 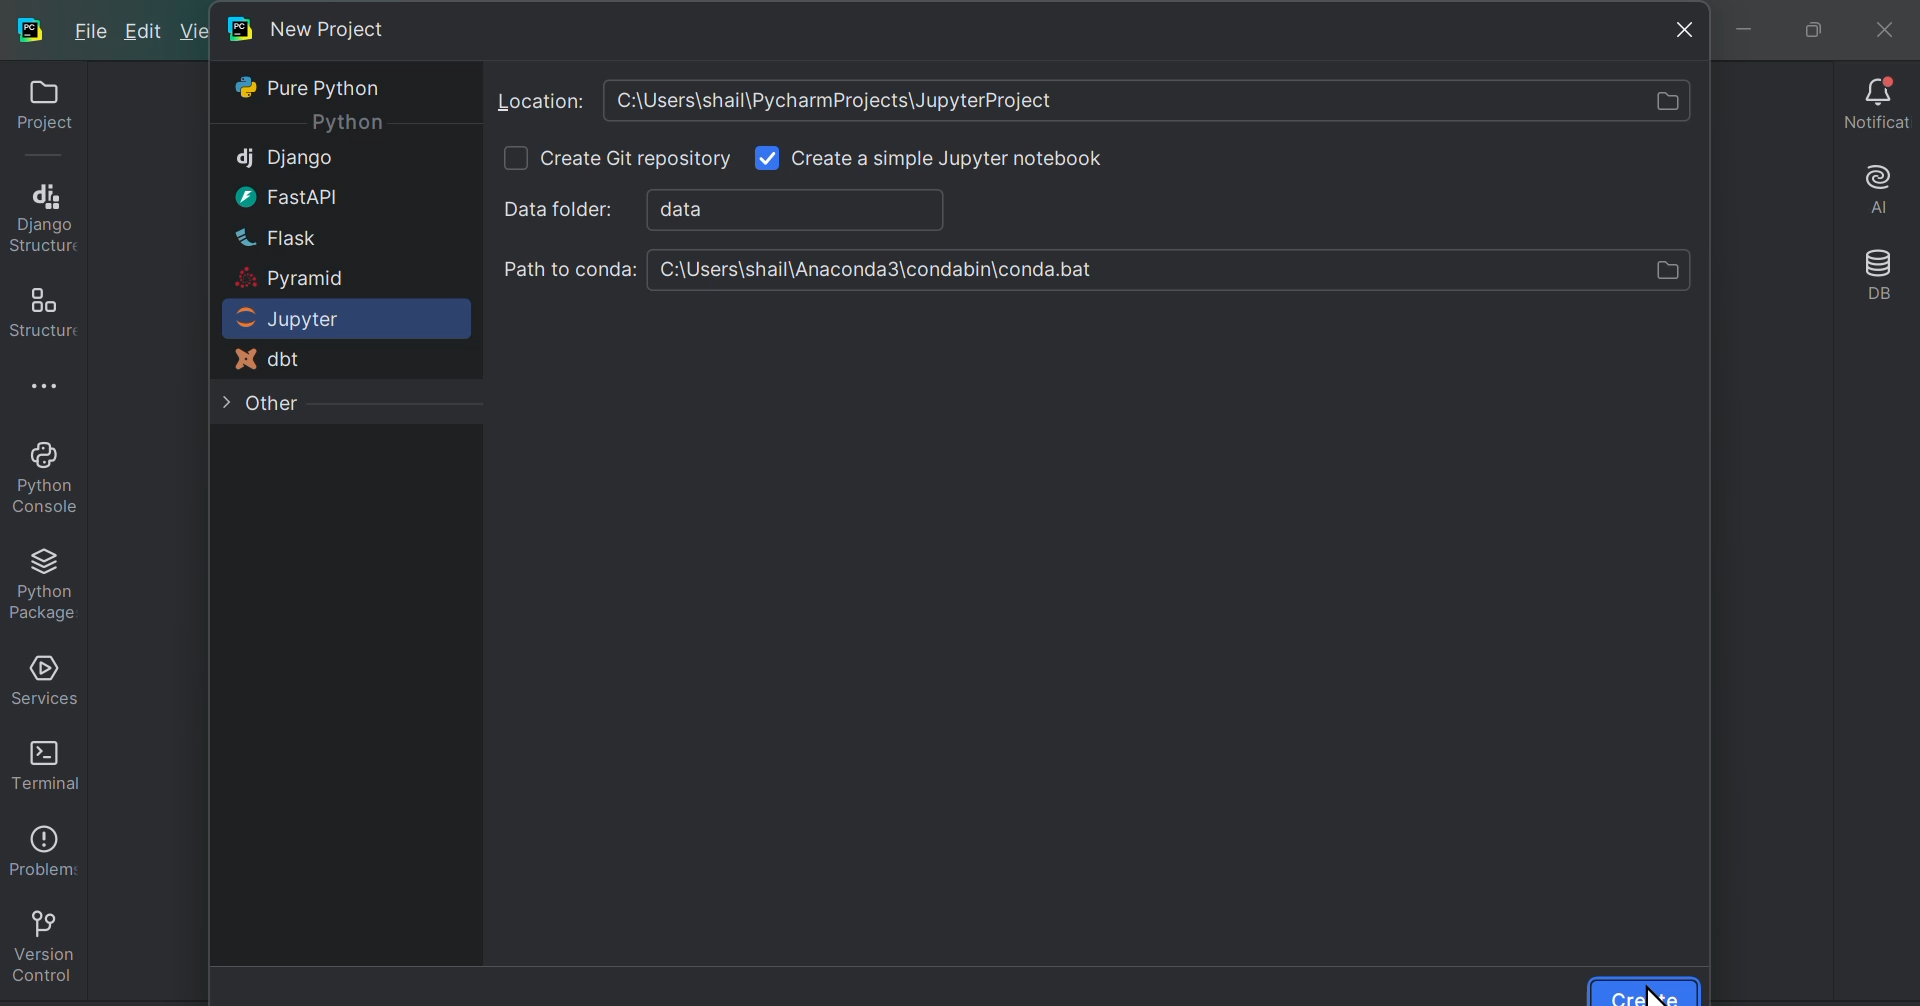 What do you see at coordinates (32, 27) in the screenshot?
I see `py charm` at bounding box center [32, 27].